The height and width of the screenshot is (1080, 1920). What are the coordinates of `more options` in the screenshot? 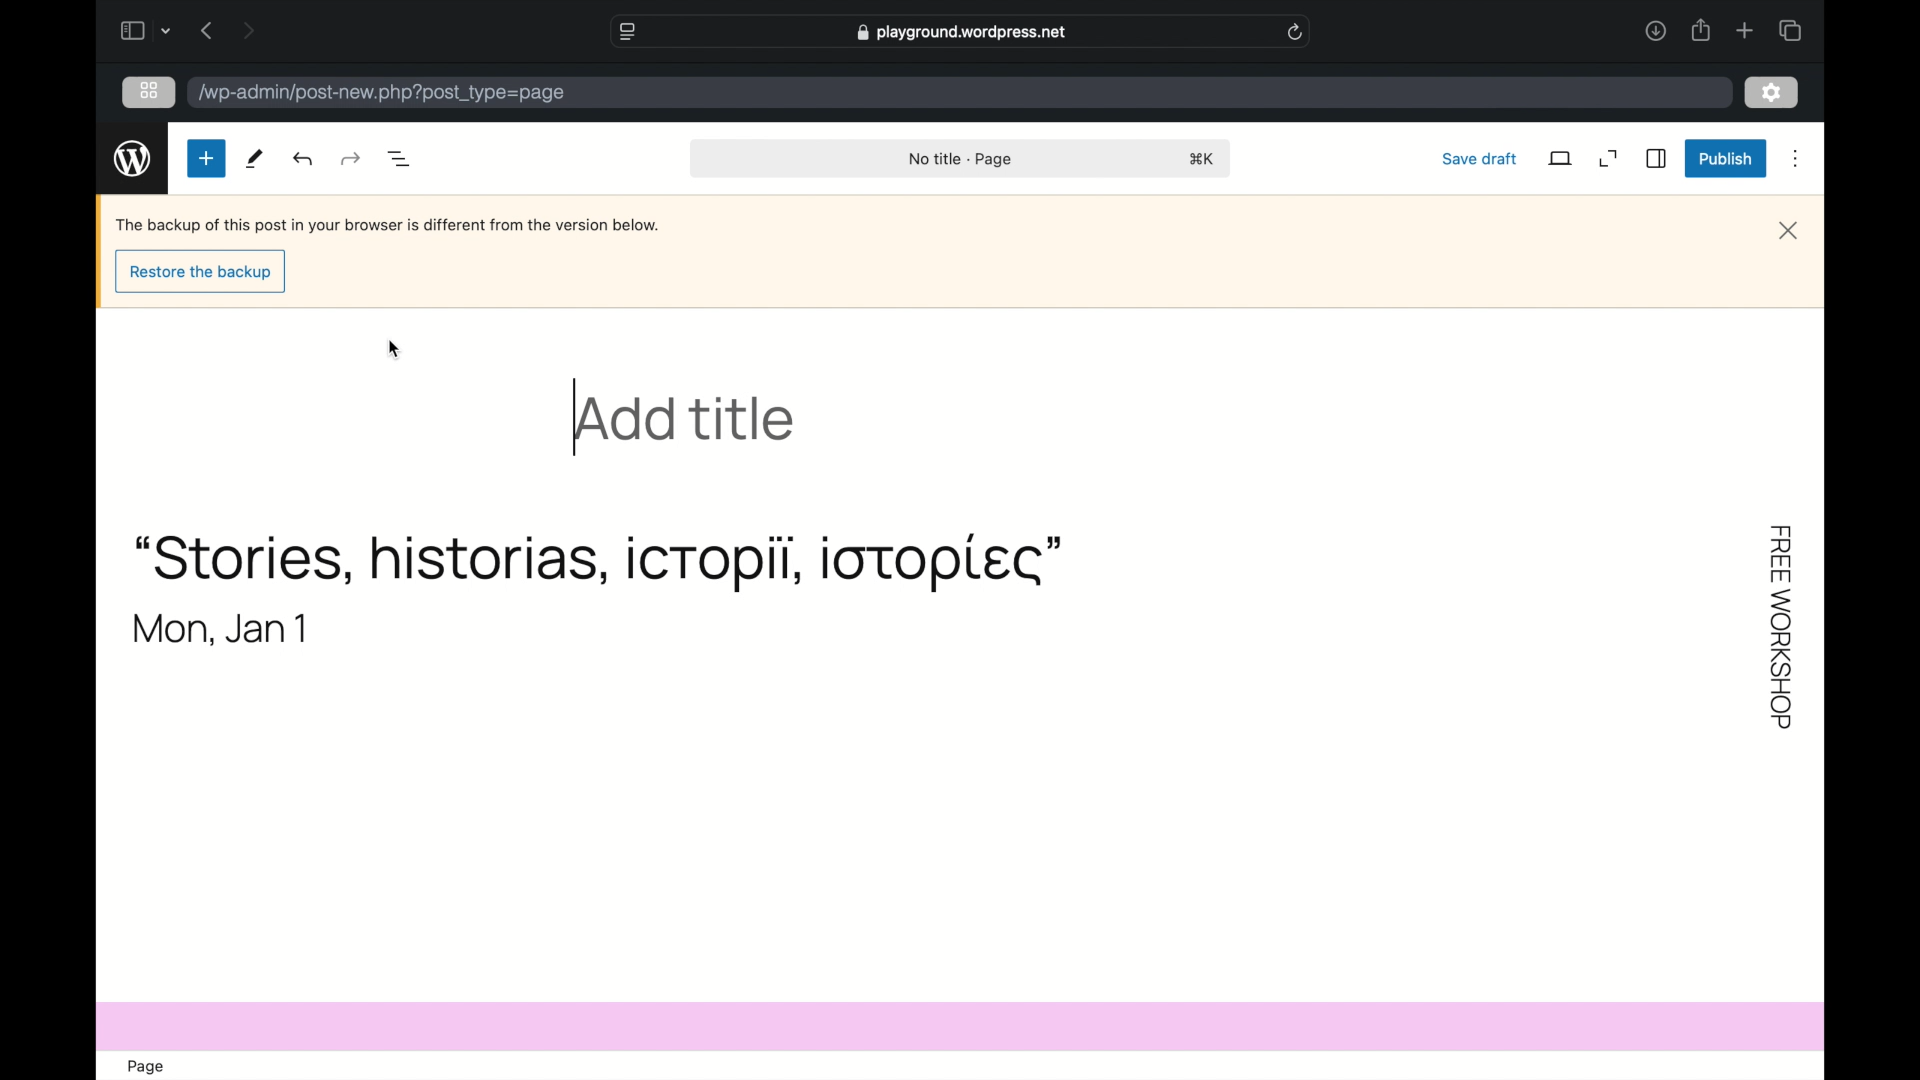 It's located at (1800, 158).